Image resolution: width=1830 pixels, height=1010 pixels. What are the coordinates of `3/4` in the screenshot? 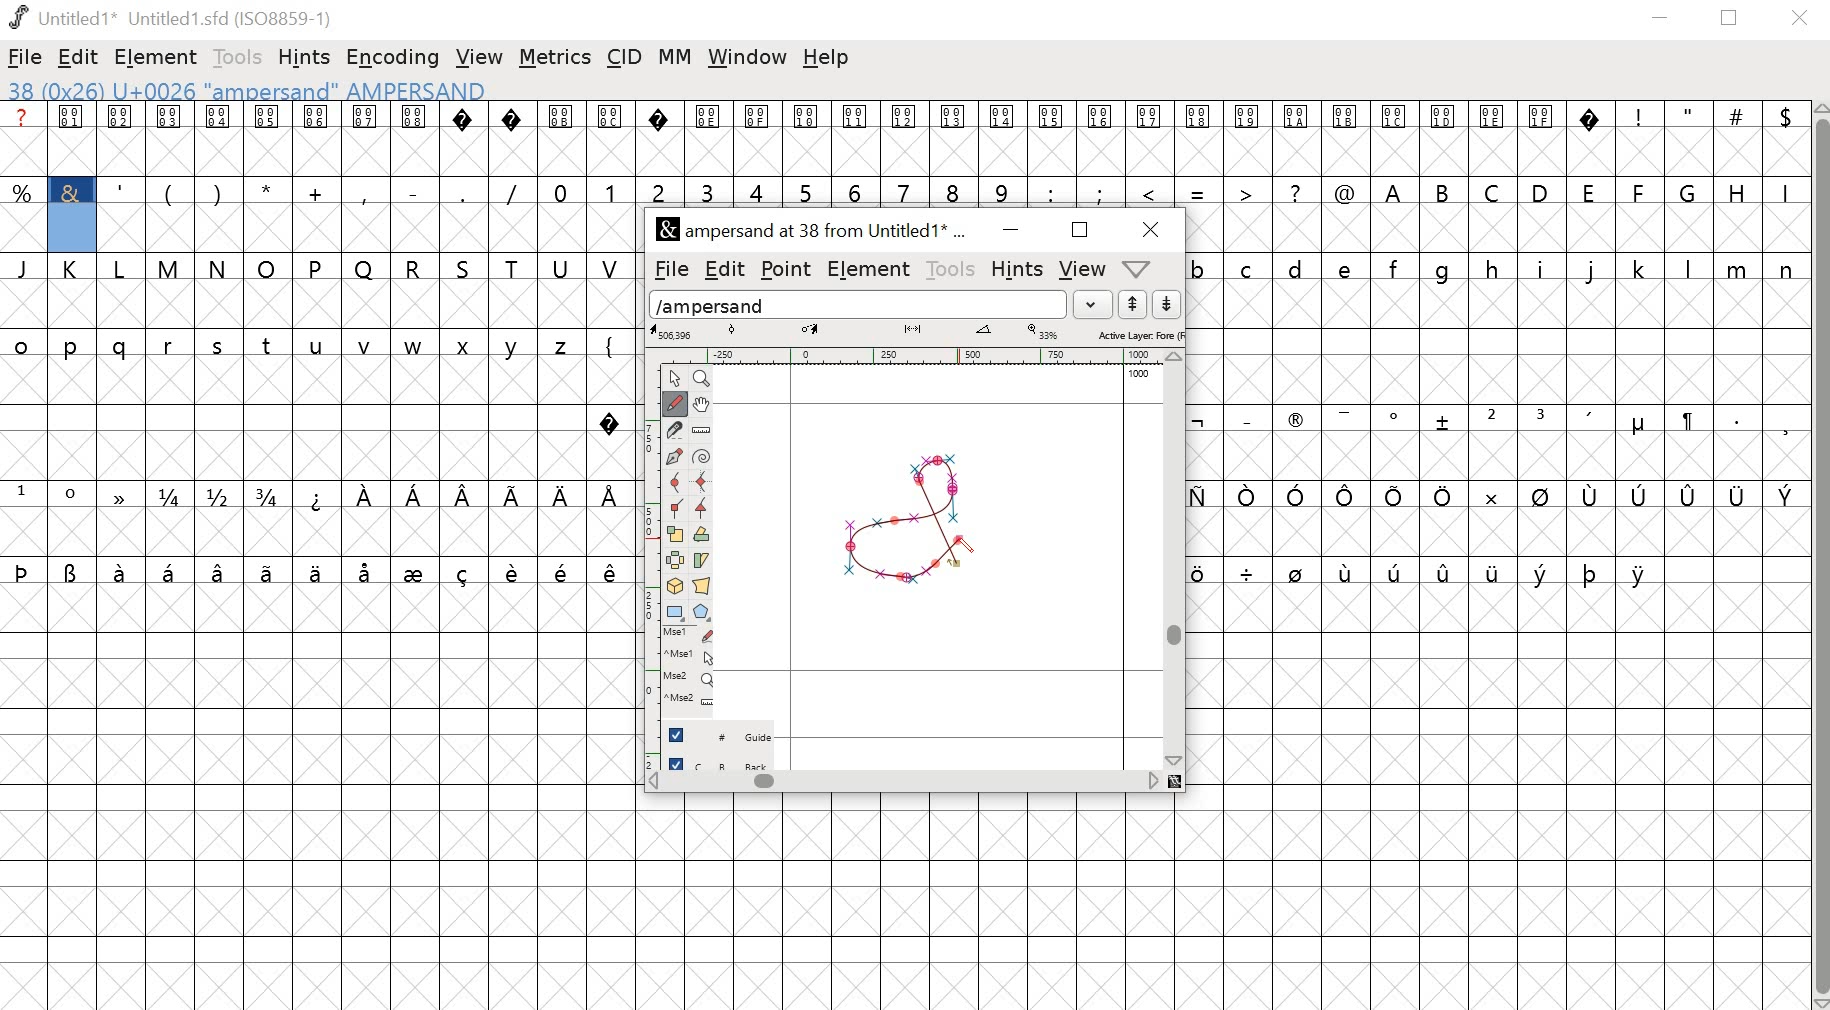 It's located at (271, 496).